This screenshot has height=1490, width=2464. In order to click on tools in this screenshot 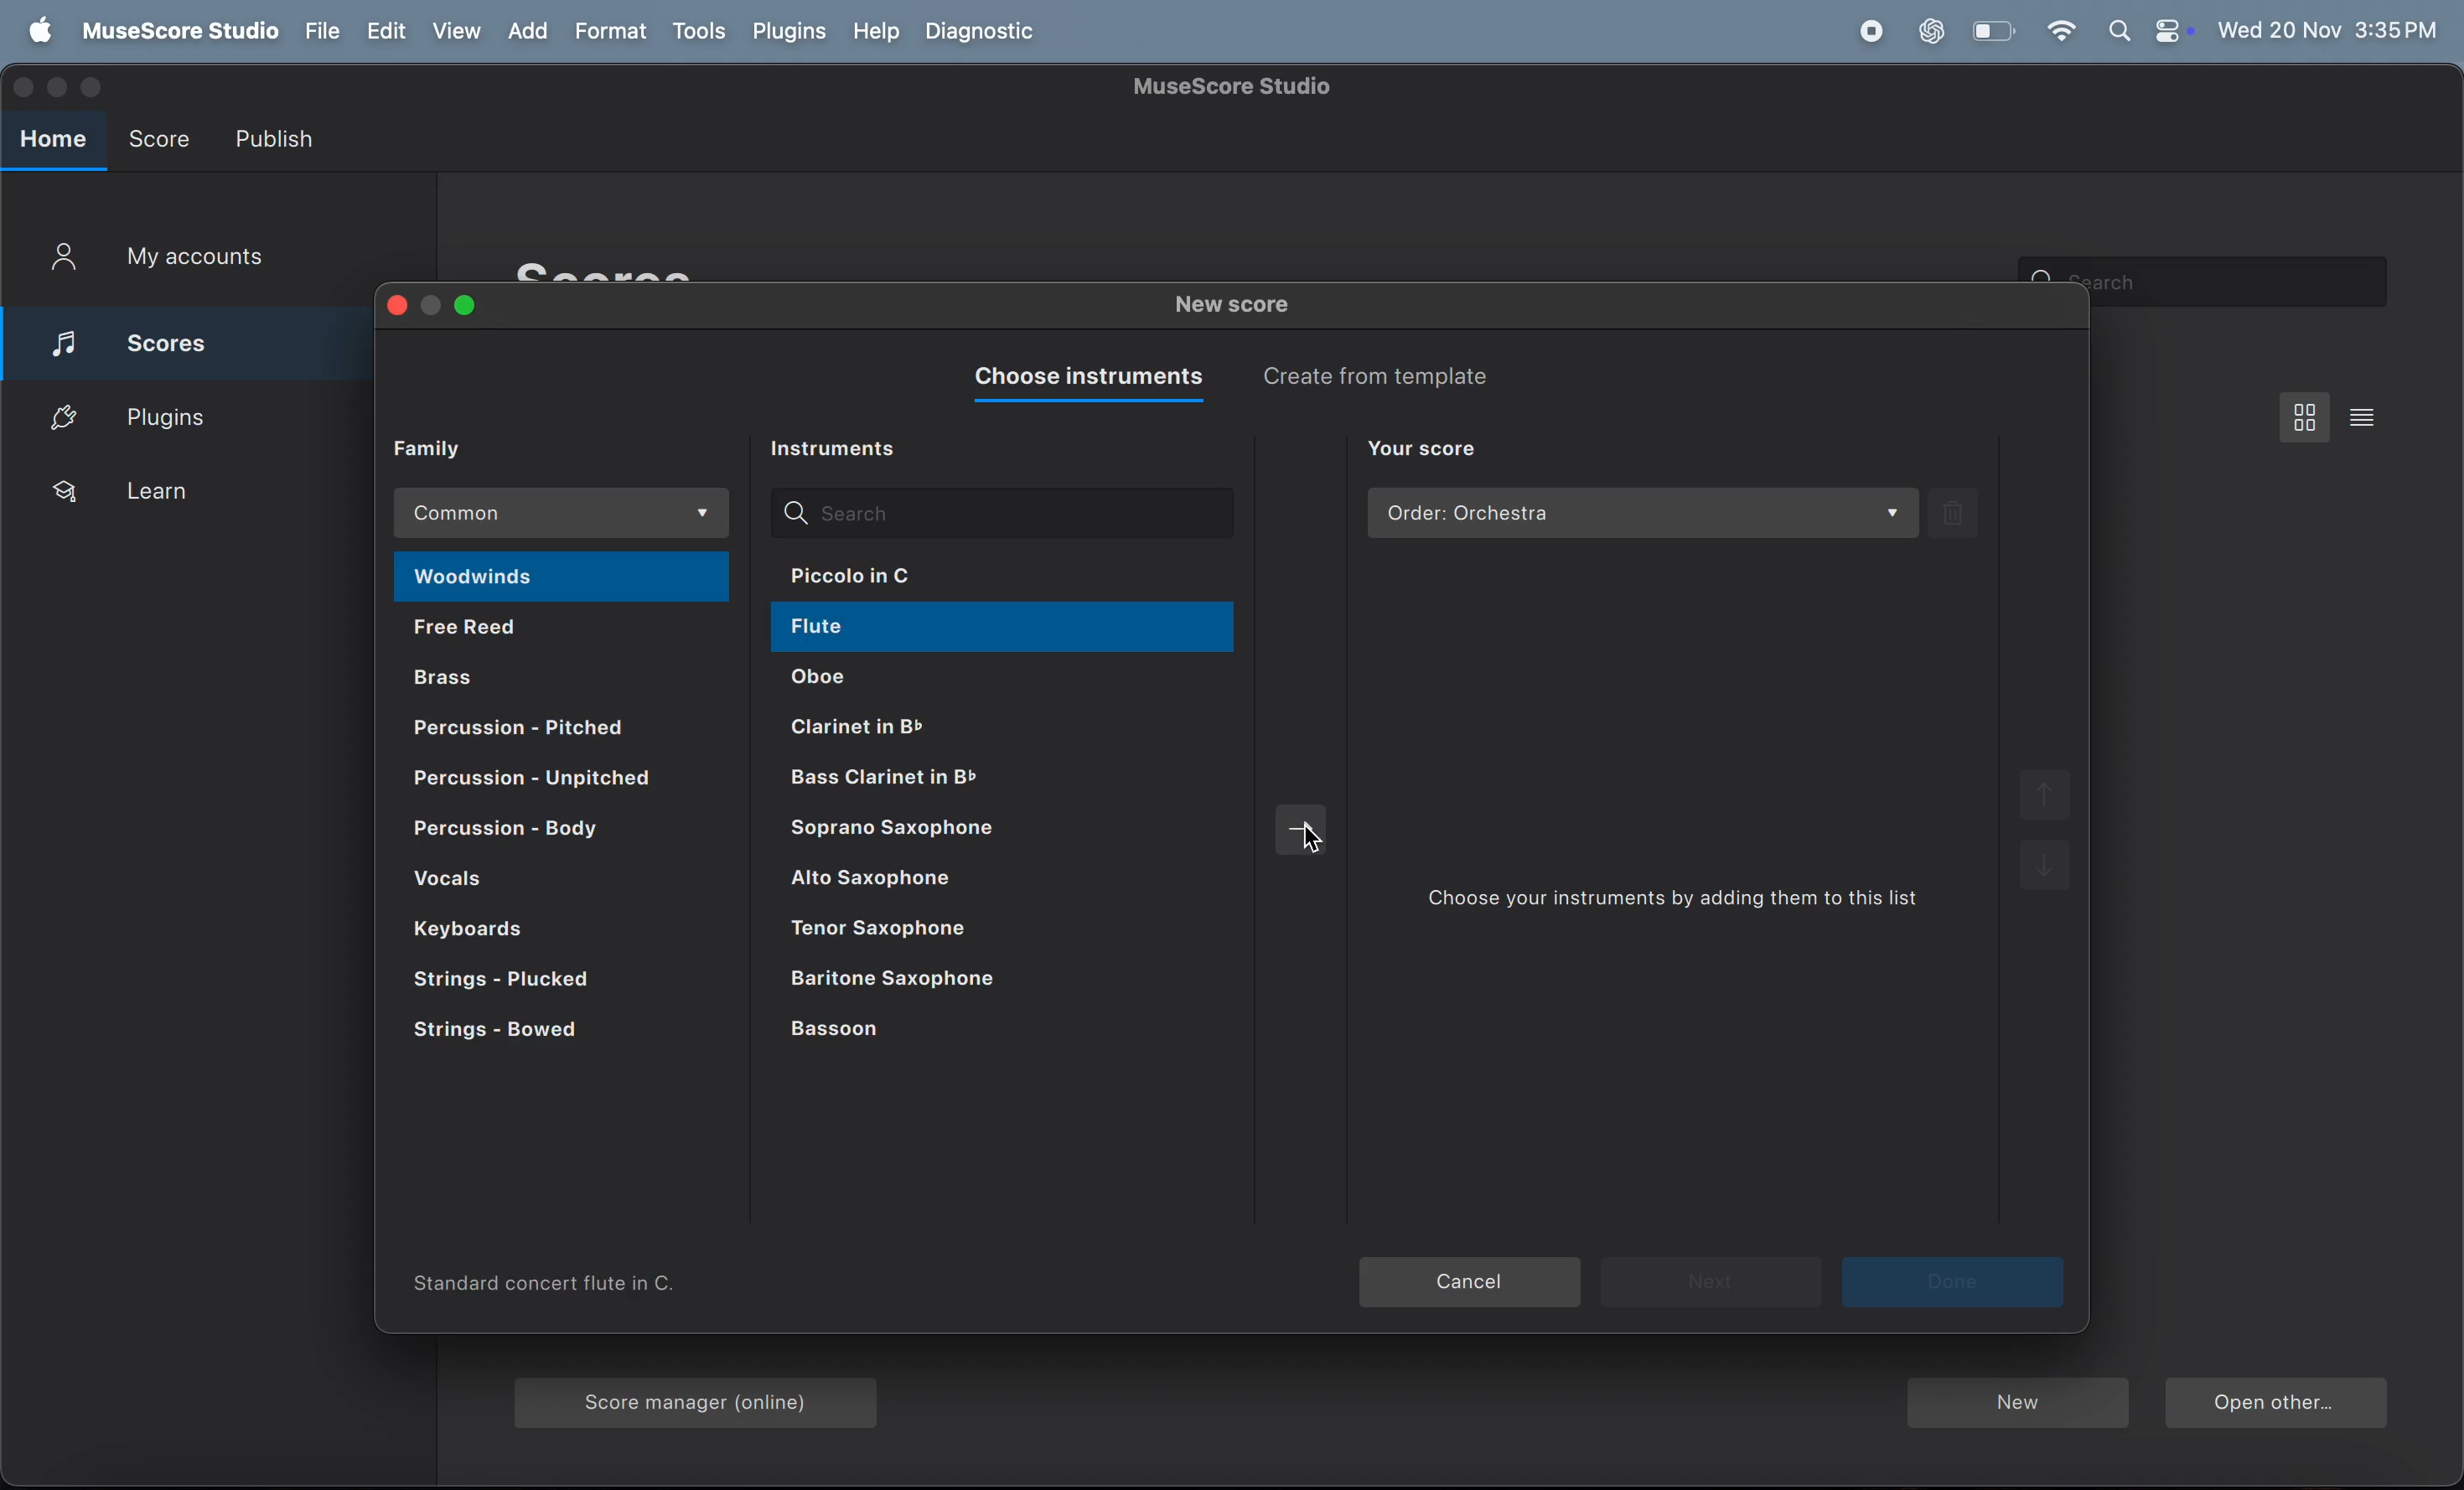, I will do `click(698, 33)`.